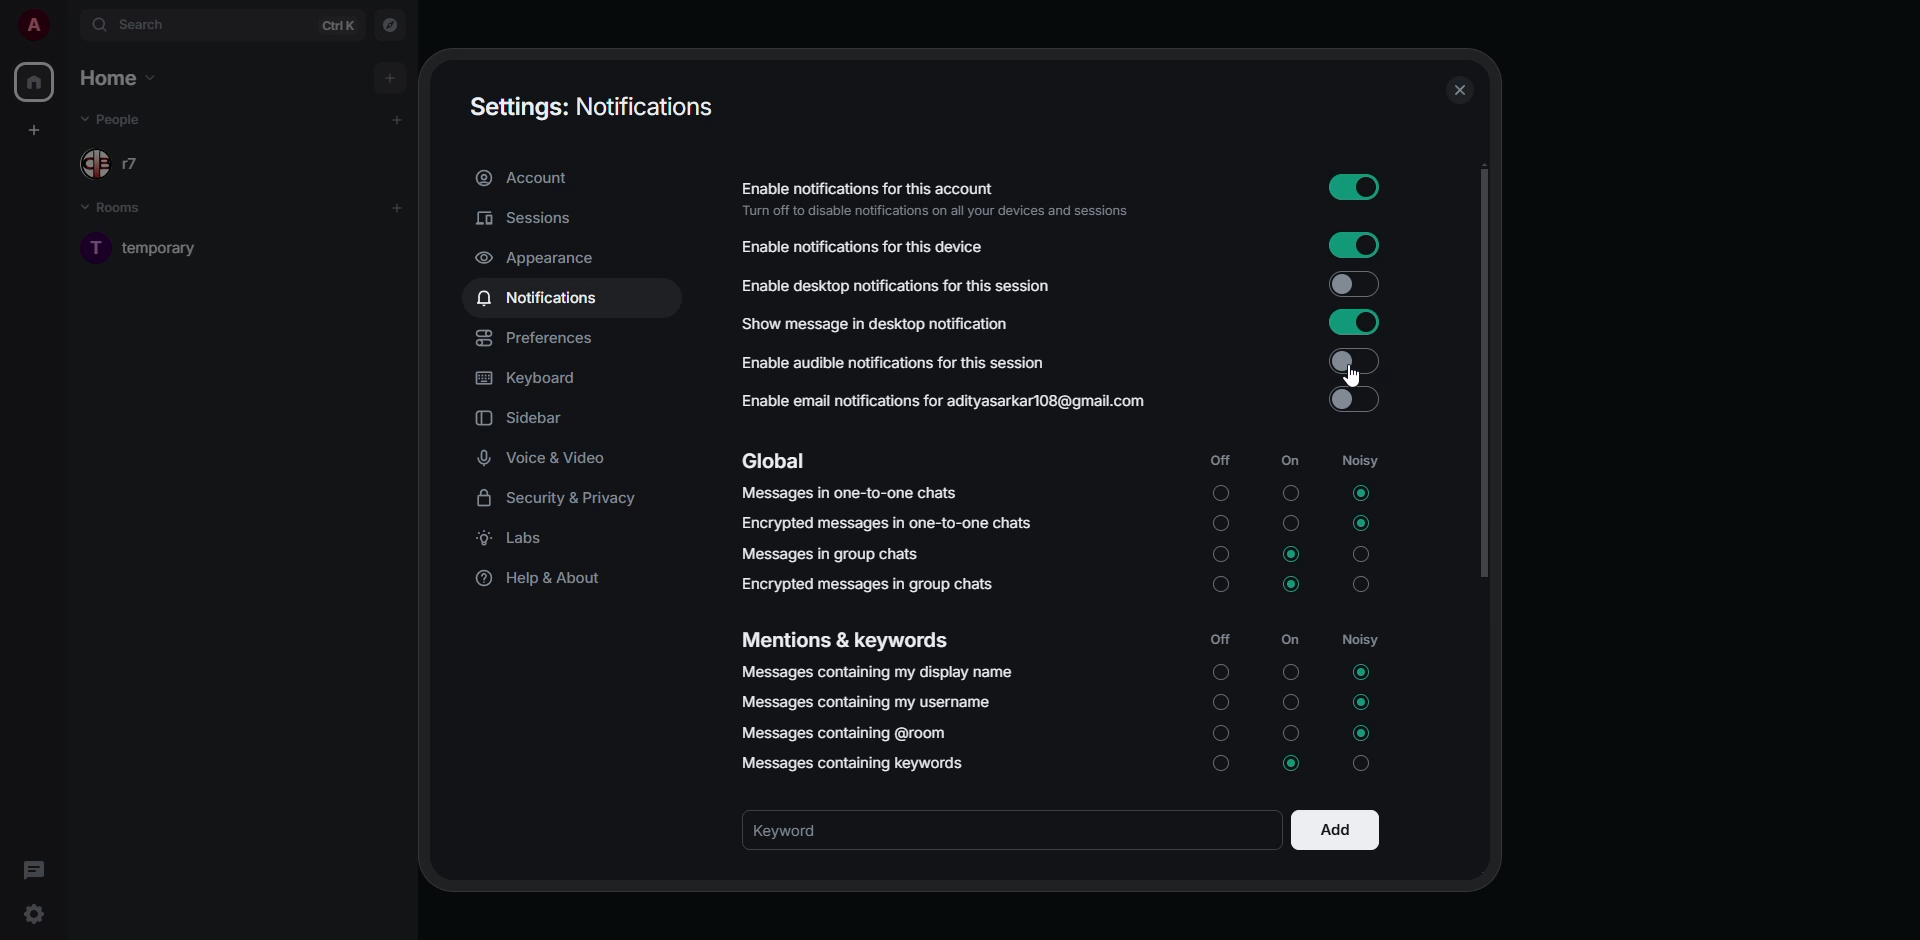 This screenshot has height=940, width=1920. I want to click on global, so click(776, 461).